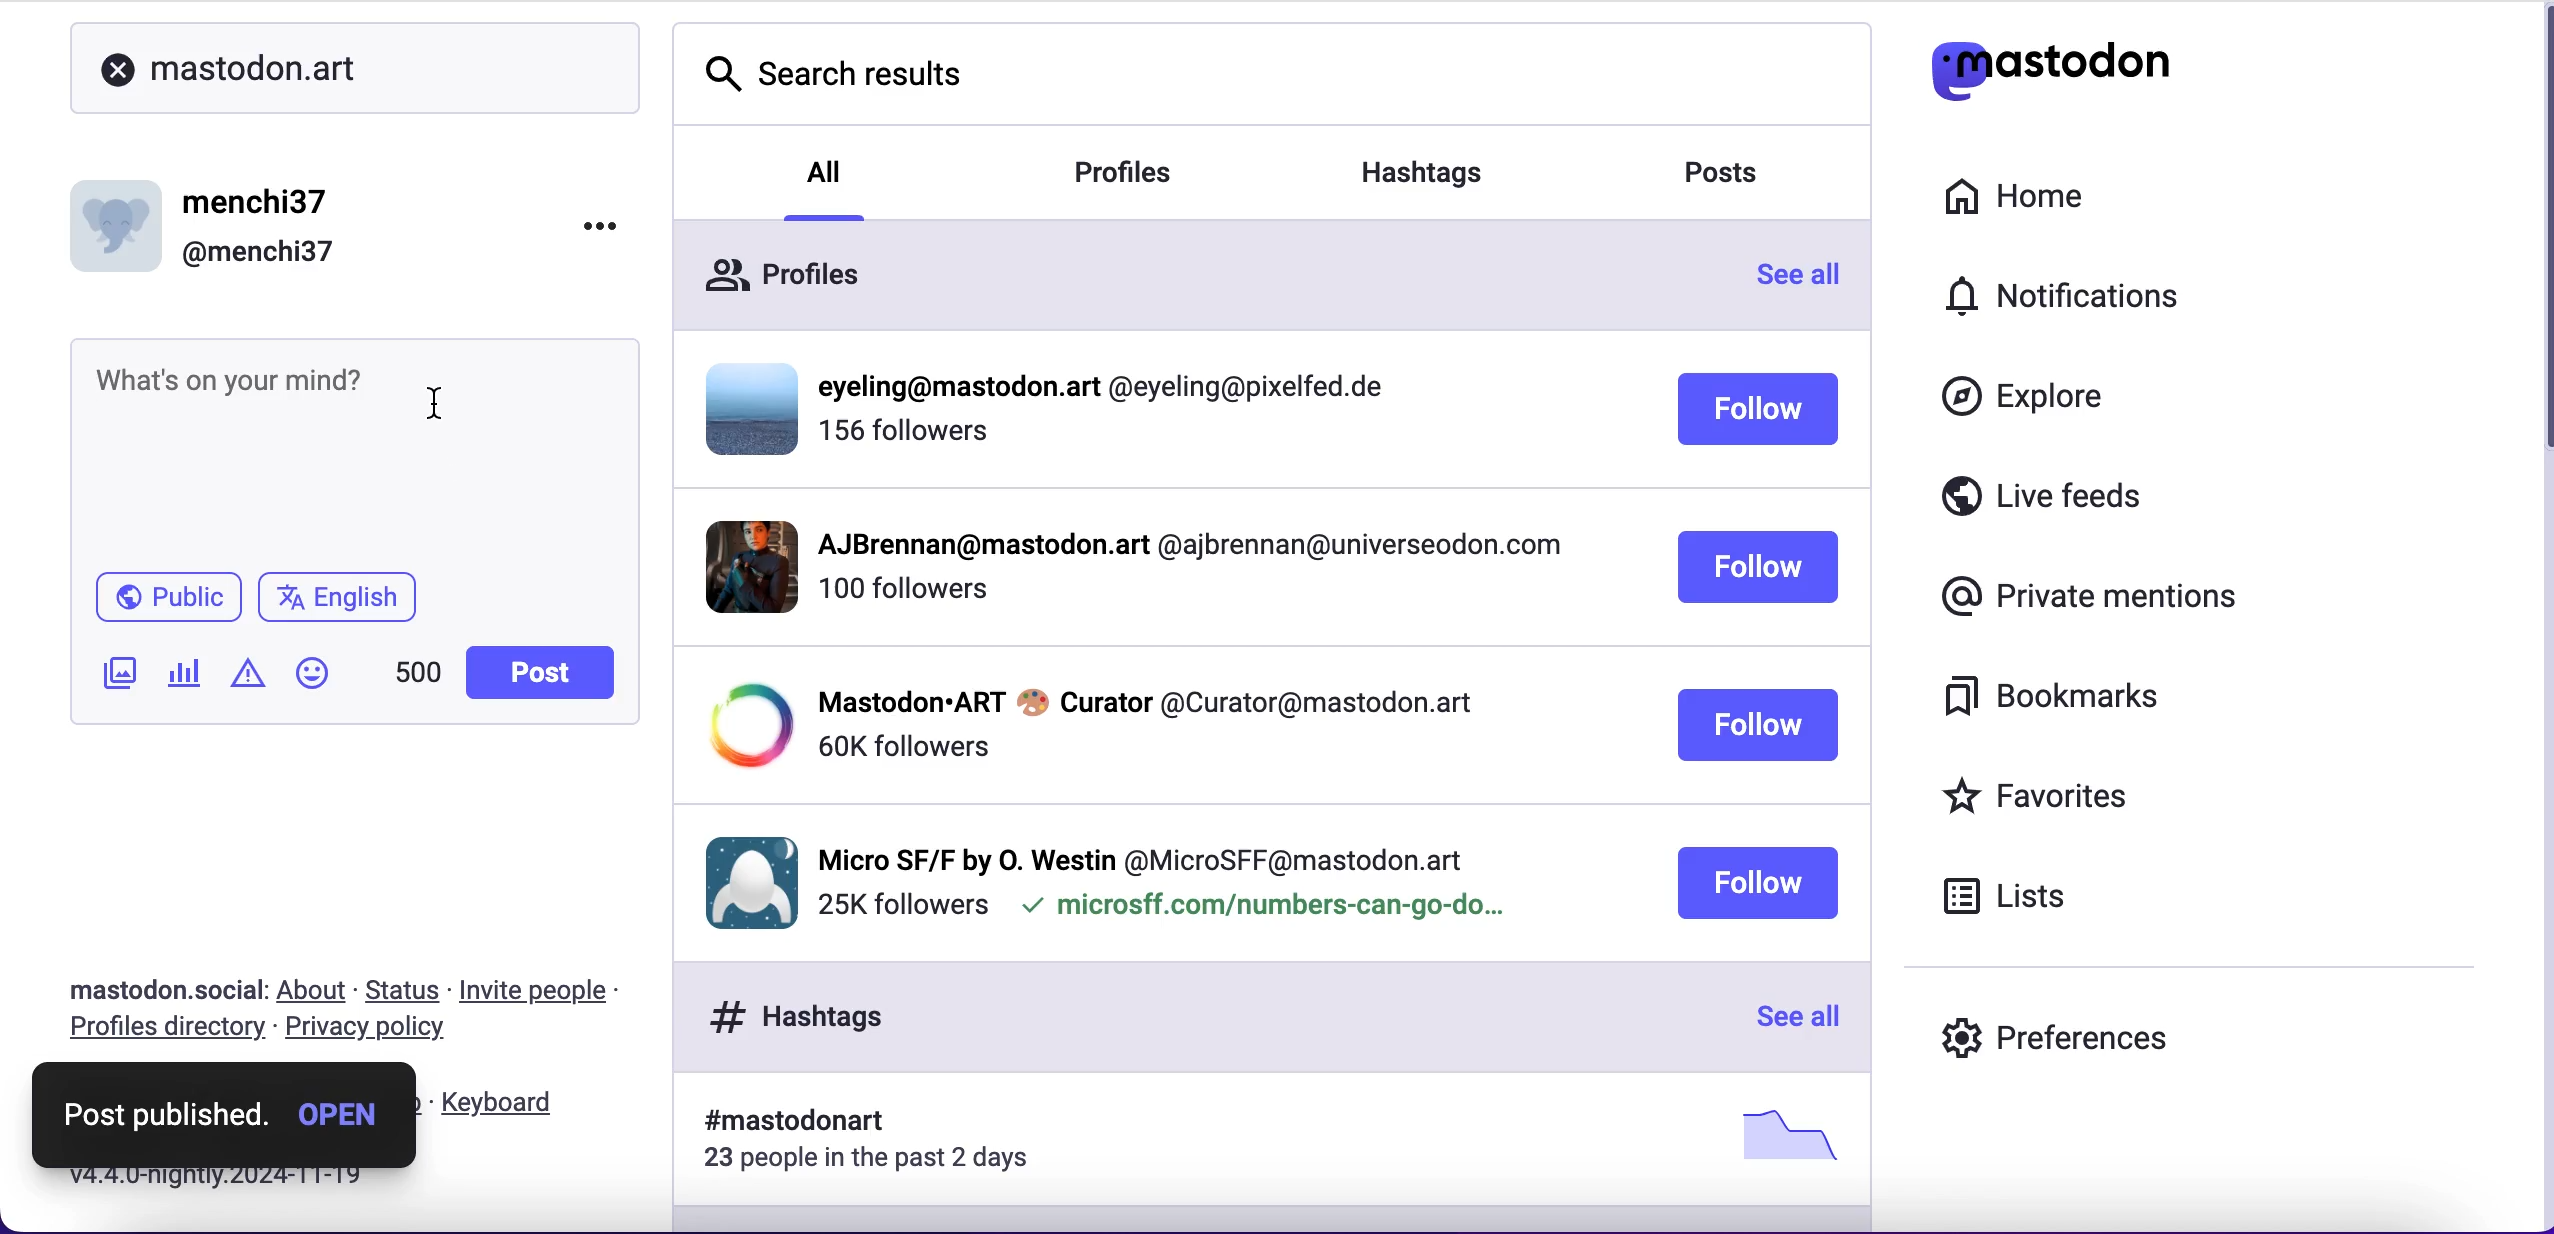  I want to click on profiles directory, so click(160, 1031).